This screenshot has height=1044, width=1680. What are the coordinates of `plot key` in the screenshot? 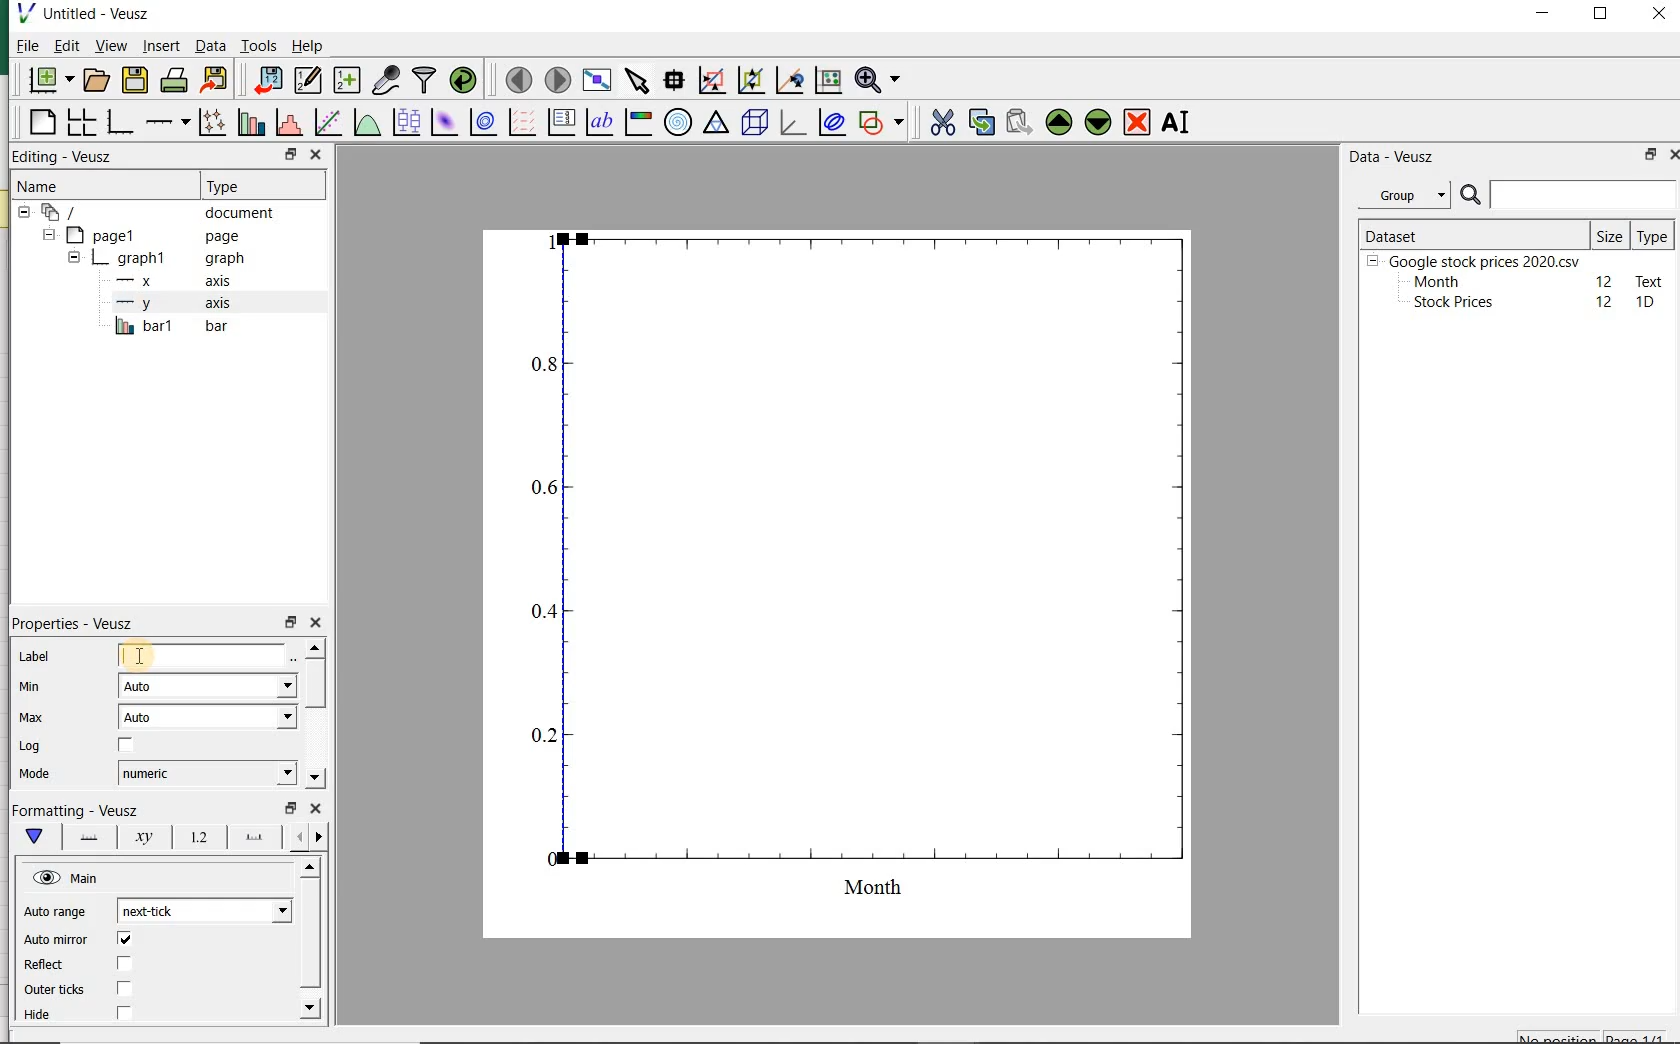 It's located at (561, 124).